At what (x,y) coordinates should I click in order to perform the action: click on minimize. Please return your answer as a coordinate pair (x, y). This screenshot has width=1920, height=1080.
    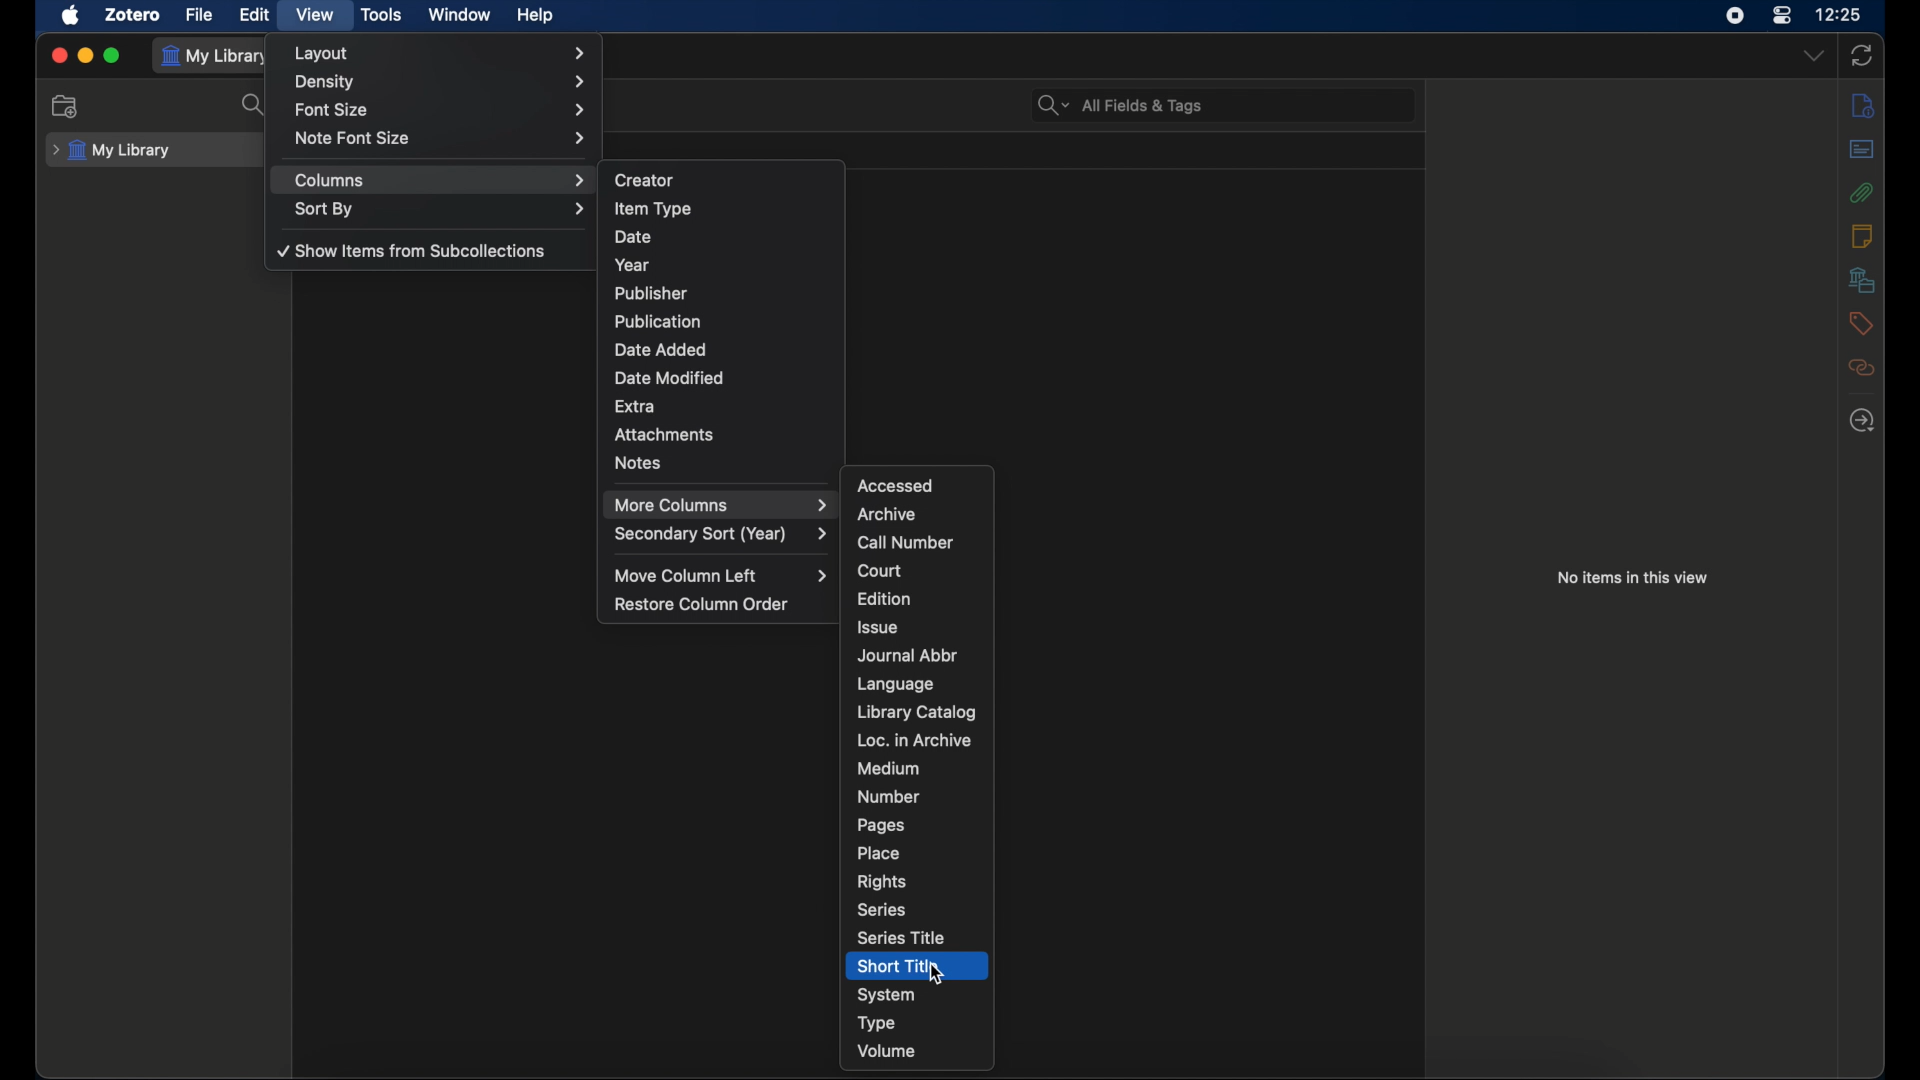
    Looking at the image, I should click on (84, 55).